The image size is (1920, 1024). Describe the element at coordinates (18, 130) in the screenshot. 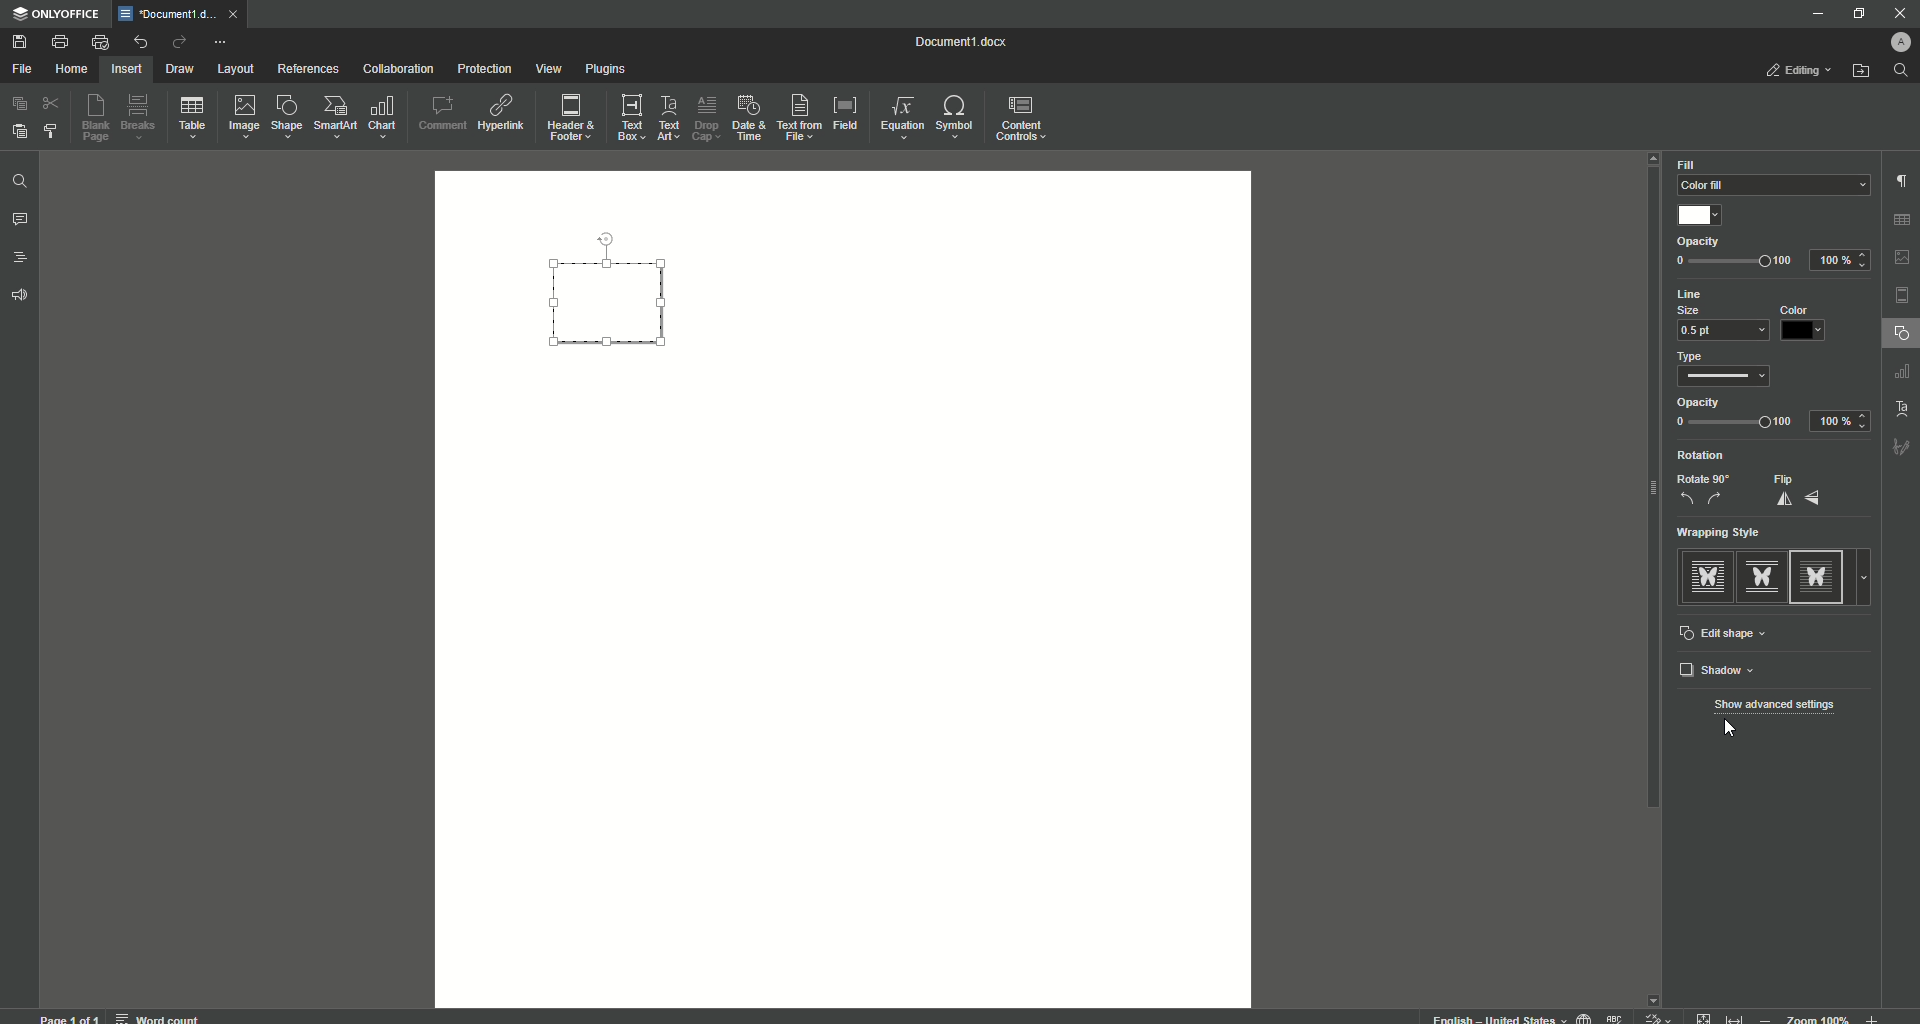

I see `Paste` at that location.